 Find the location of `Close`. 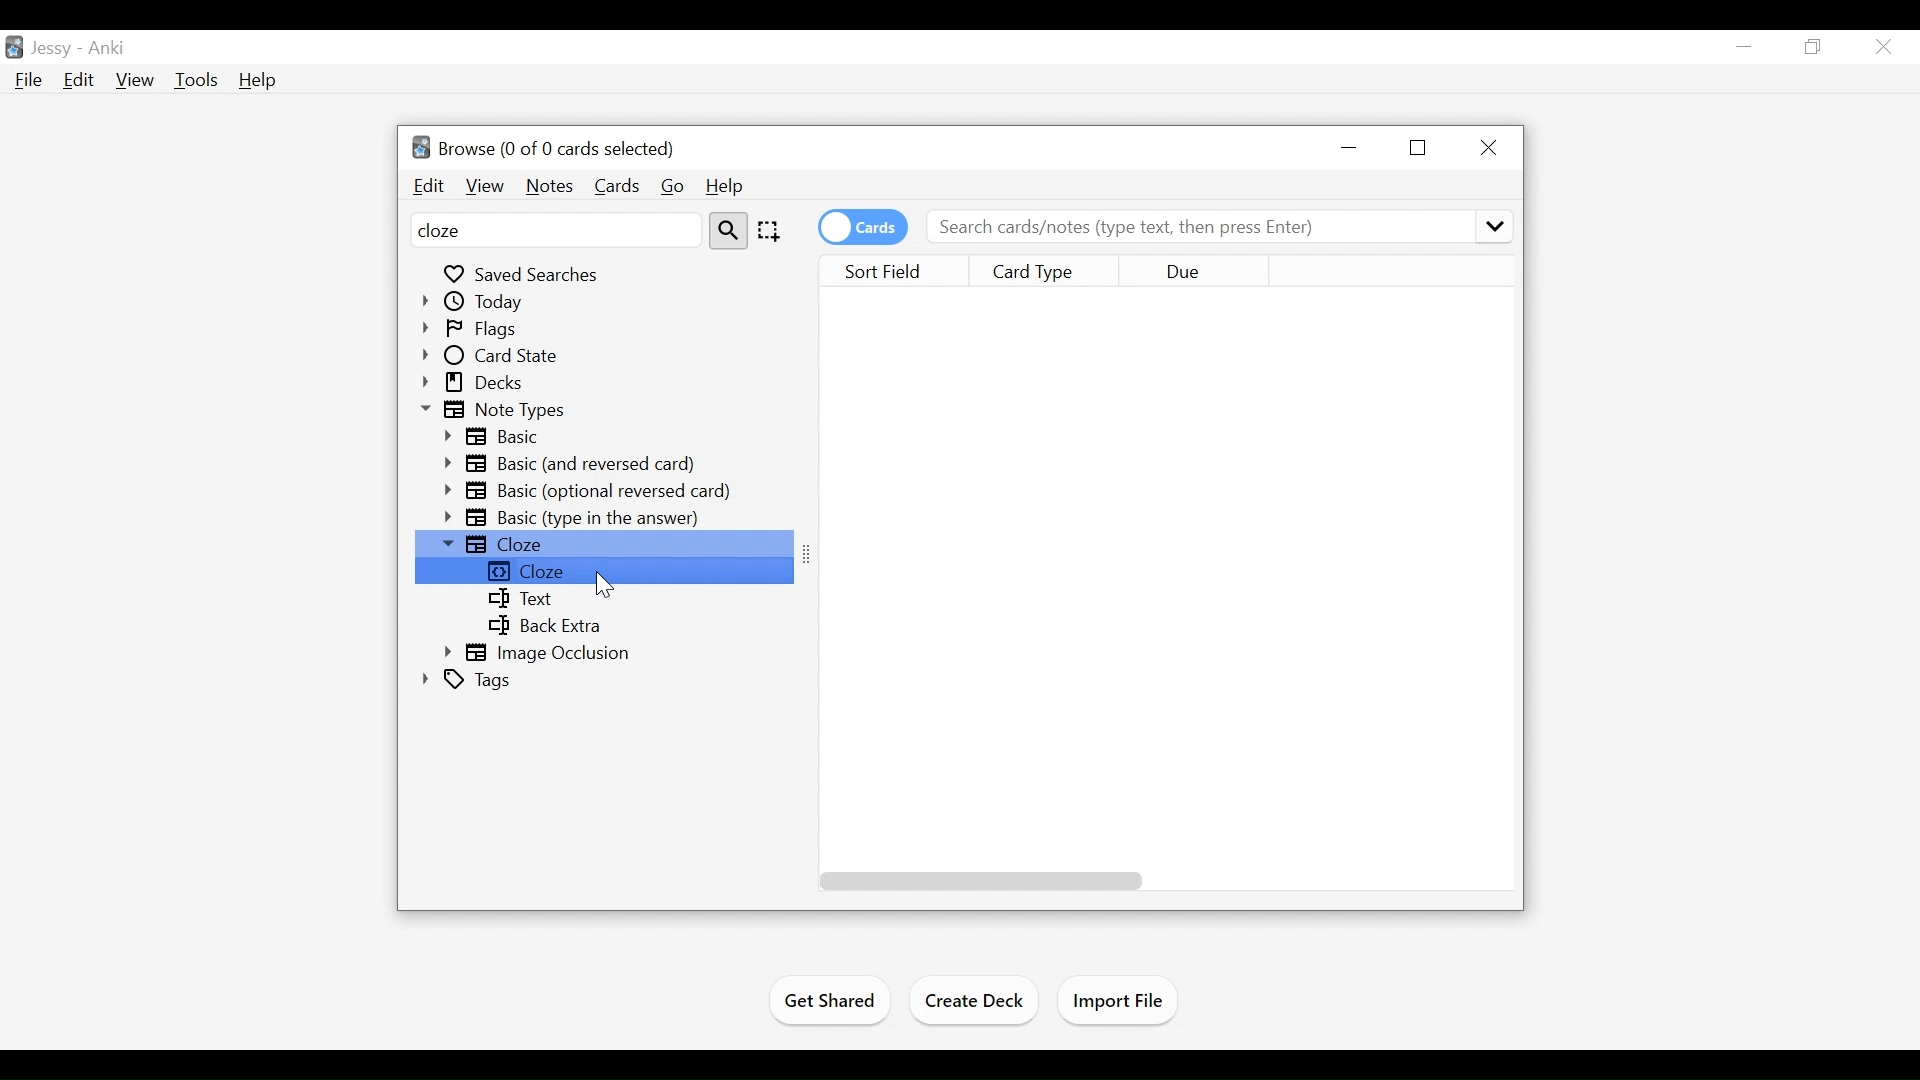

Close is located at coordinates (1886, 47).